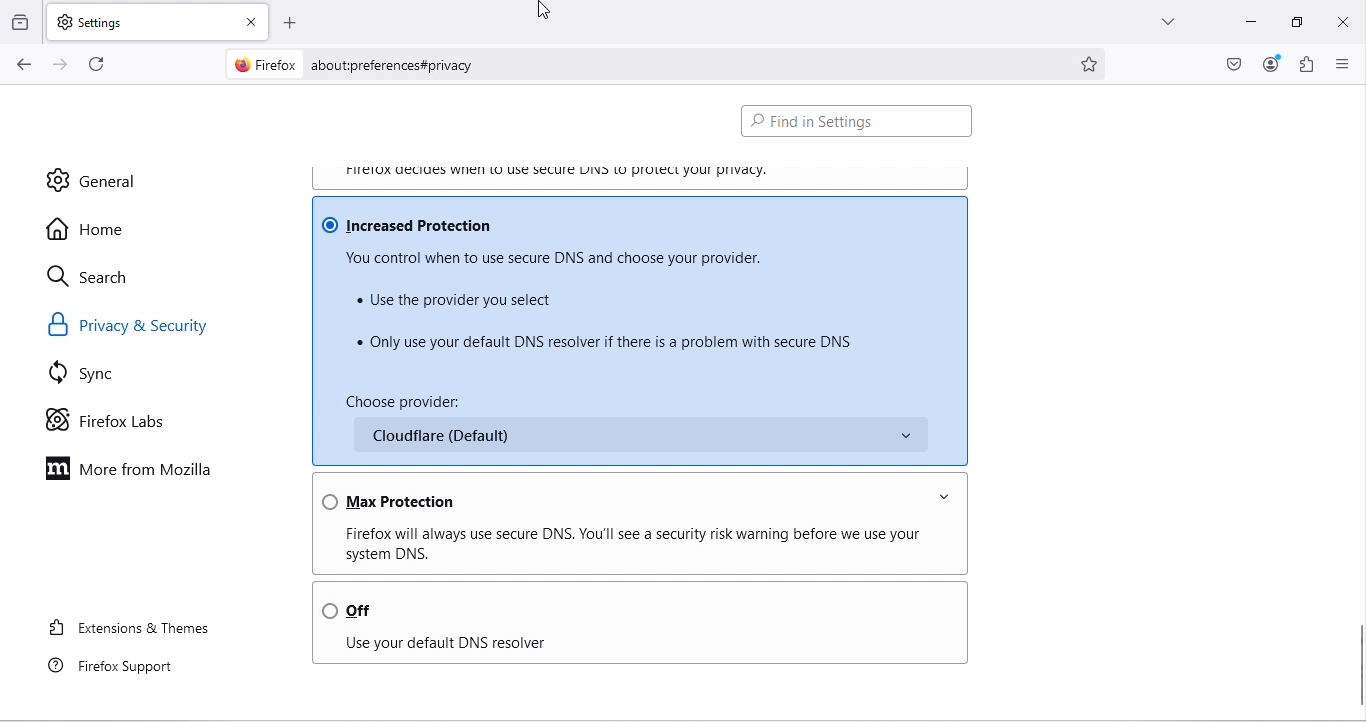  I want to click on Firefox support, so click(119, 667).